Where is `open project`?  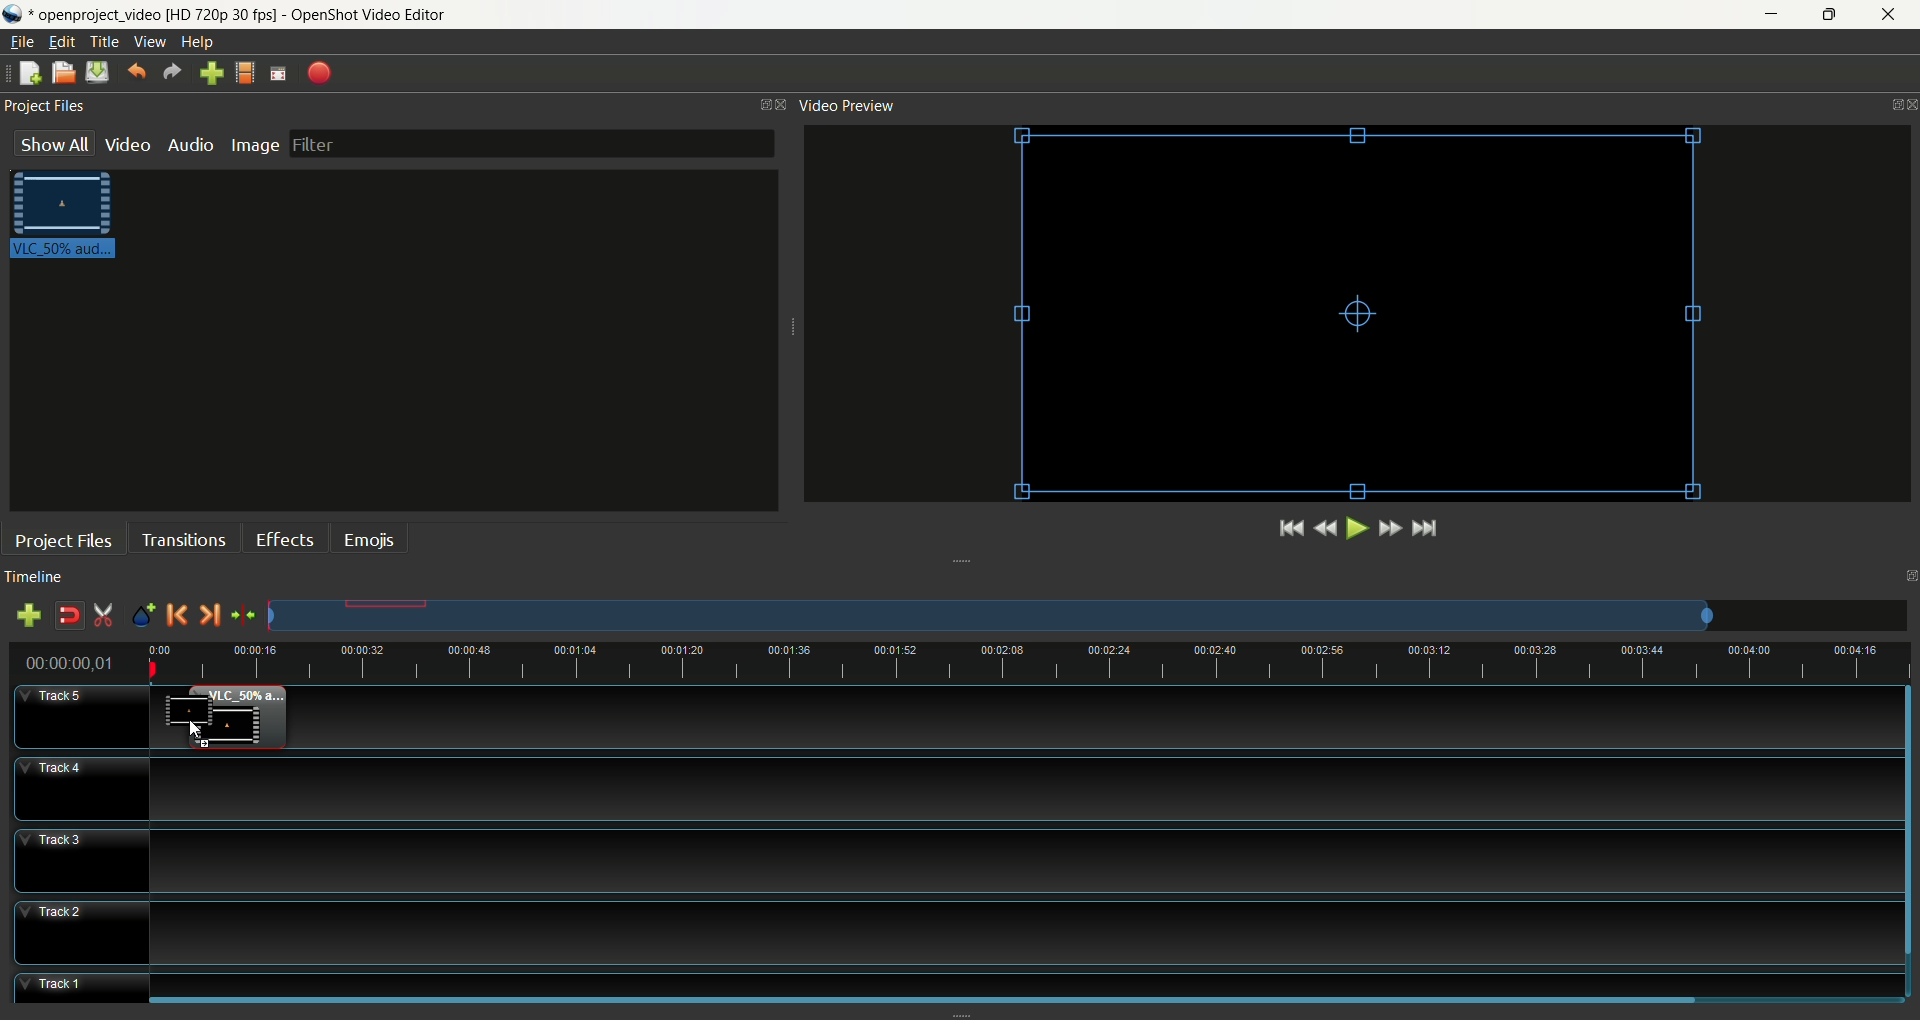 open project is located at coordinates (63, 73).